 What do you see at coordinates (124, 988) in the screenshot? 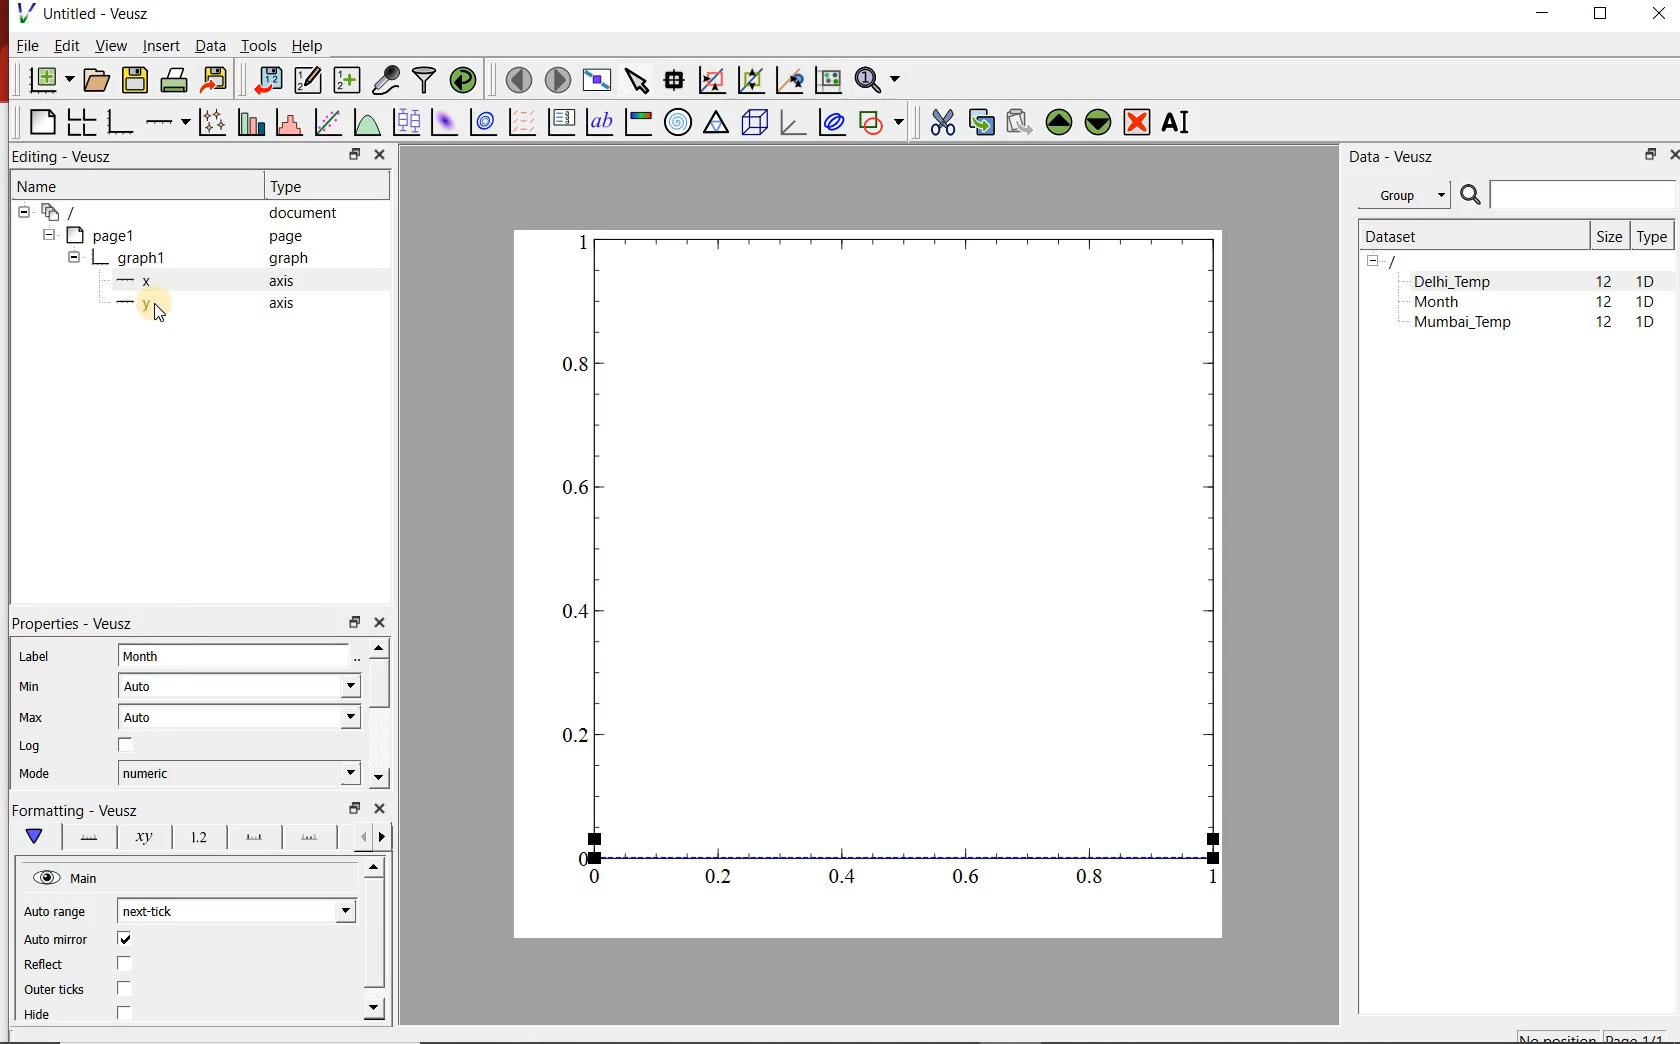
I see `check/uncheck` at bounding box center [124, 988].